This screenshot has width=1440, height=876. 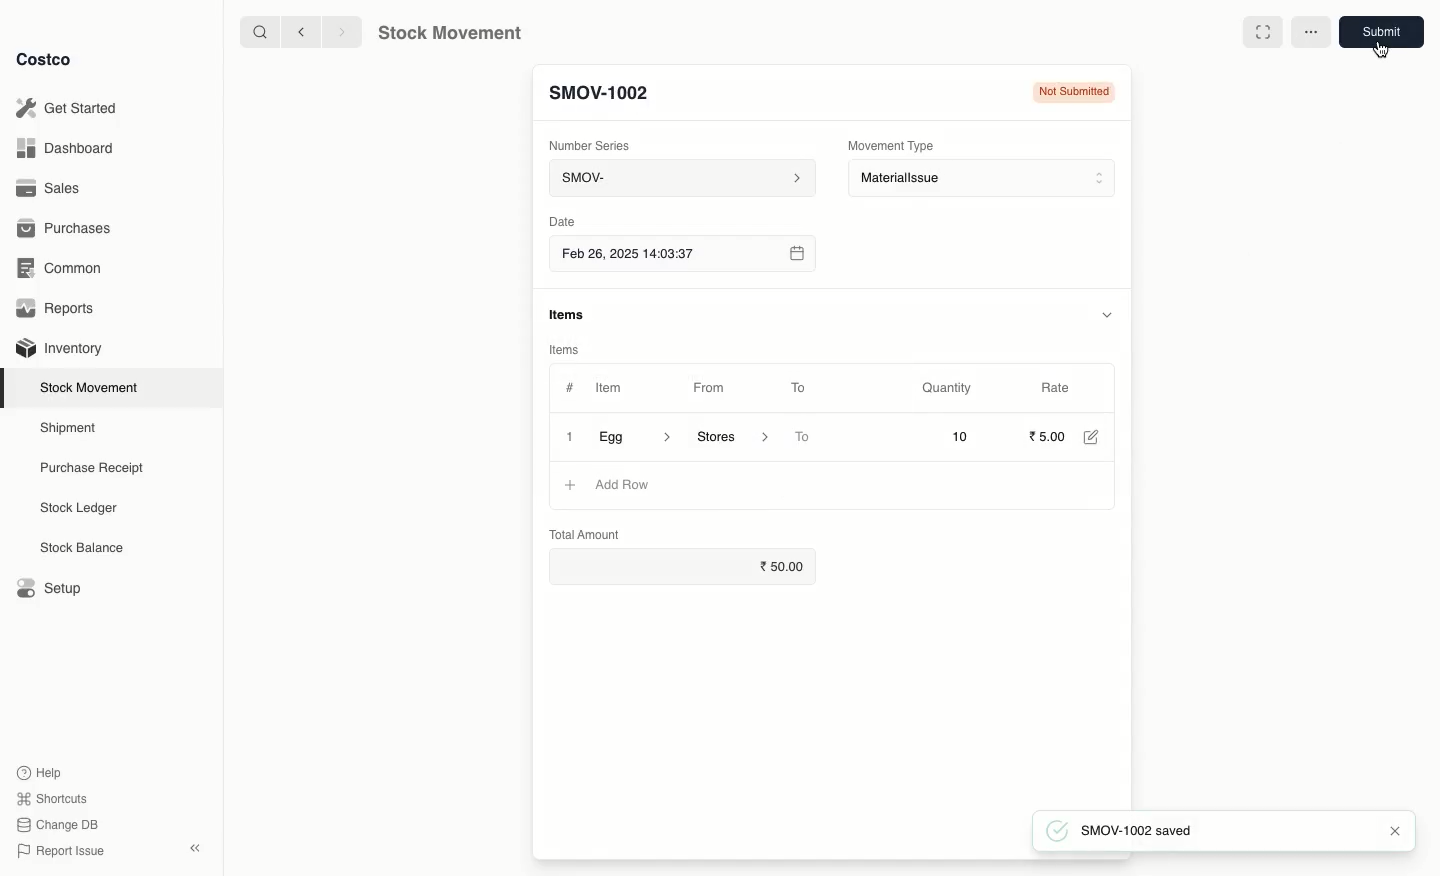 I want to click on Item, so click(x=619, y=387).